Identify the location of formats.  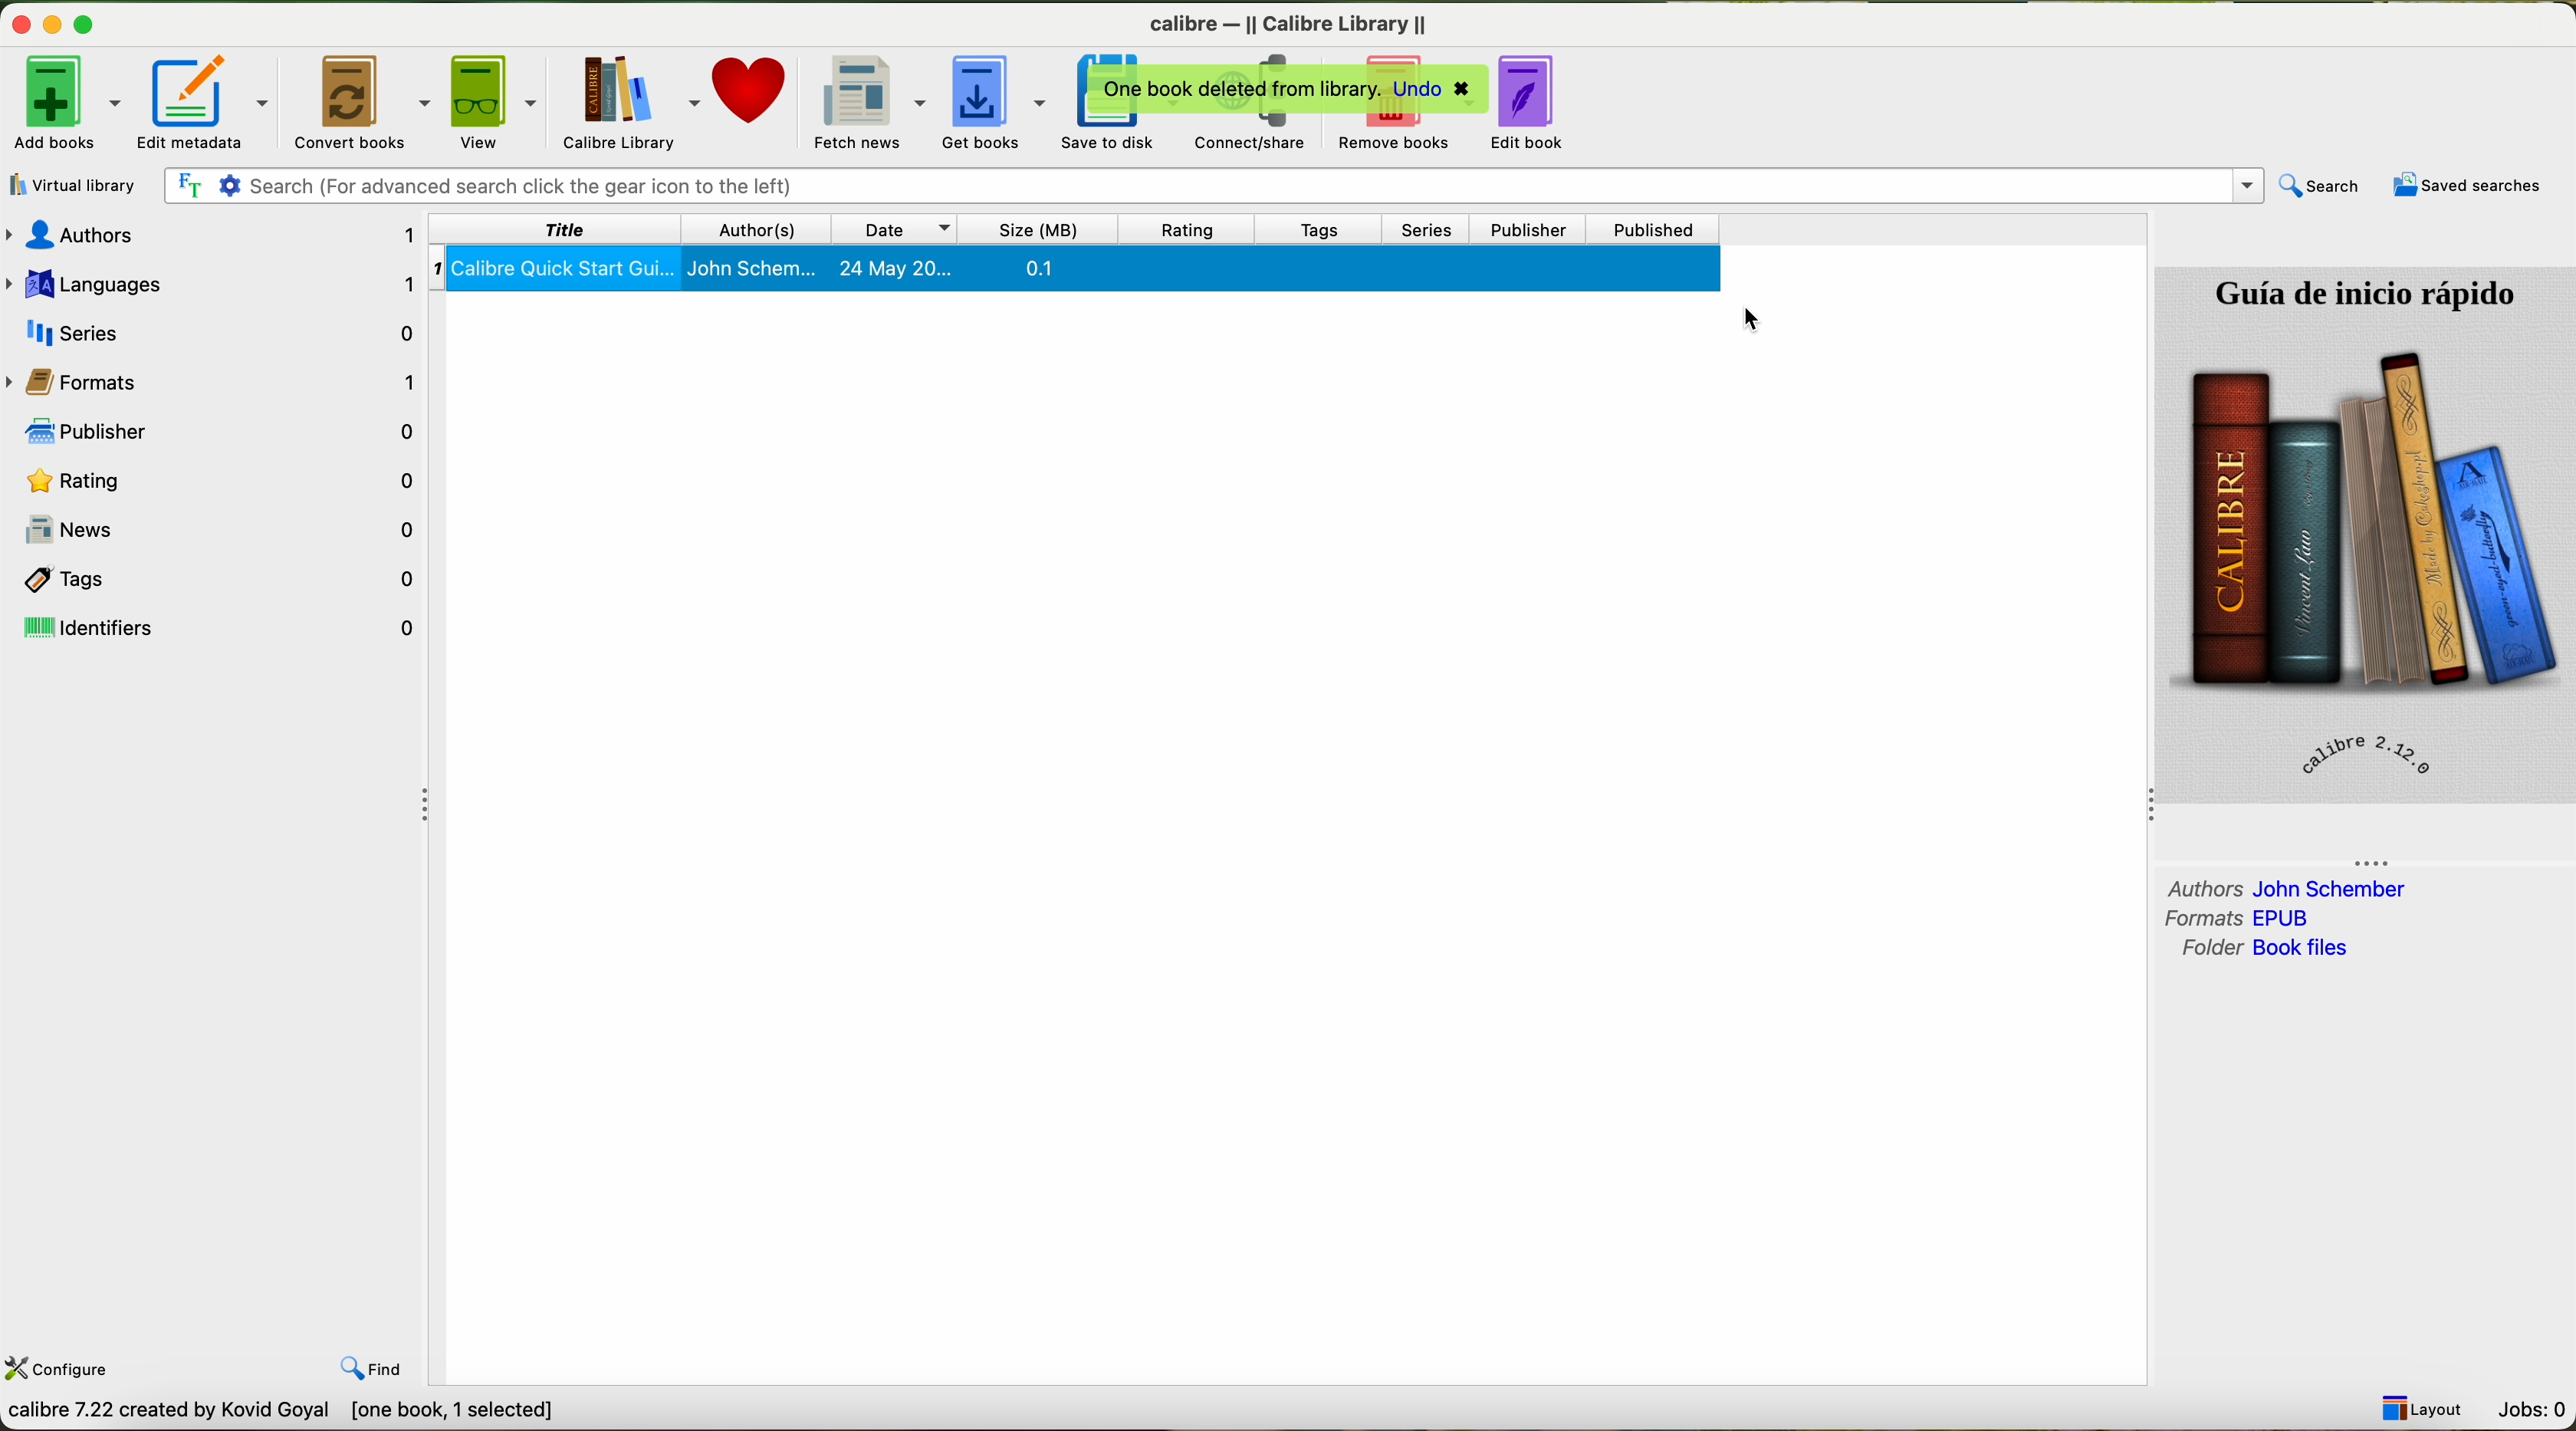
(219, 379).